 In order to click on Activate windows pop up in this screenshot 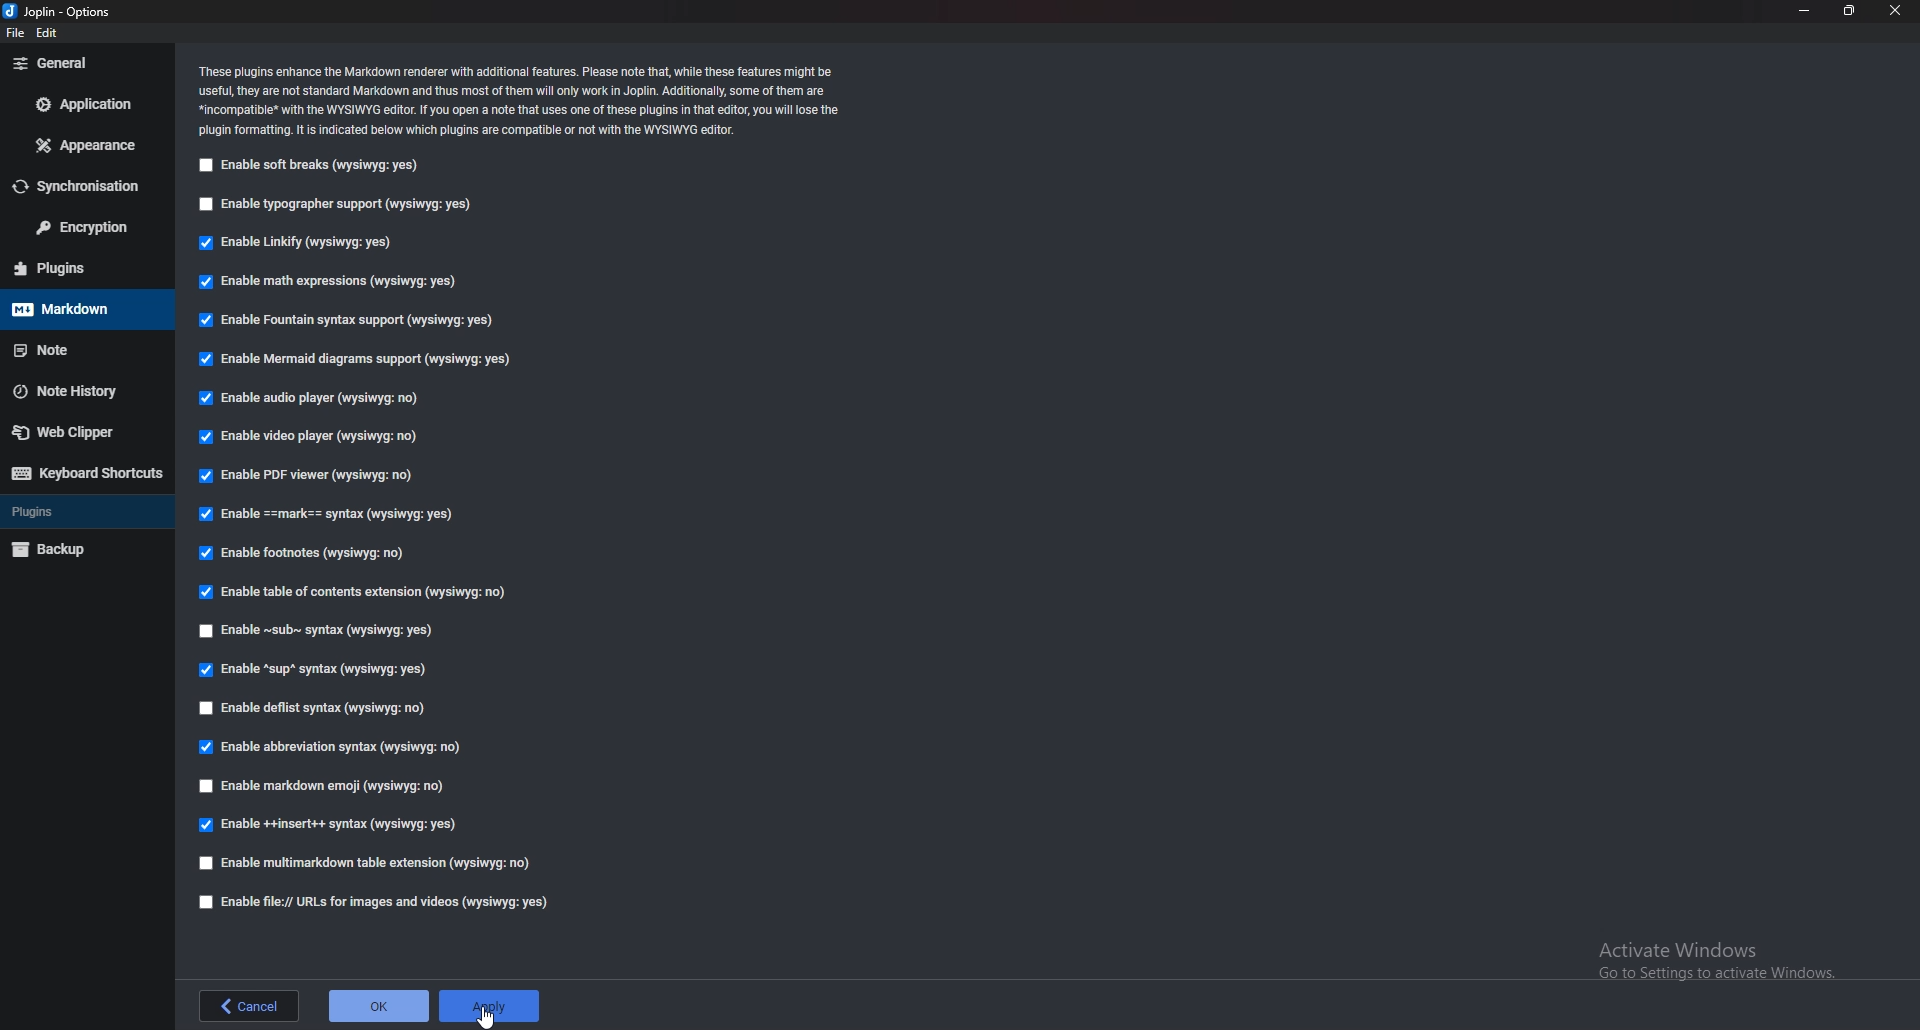, I will do `click(1730, 967)`.